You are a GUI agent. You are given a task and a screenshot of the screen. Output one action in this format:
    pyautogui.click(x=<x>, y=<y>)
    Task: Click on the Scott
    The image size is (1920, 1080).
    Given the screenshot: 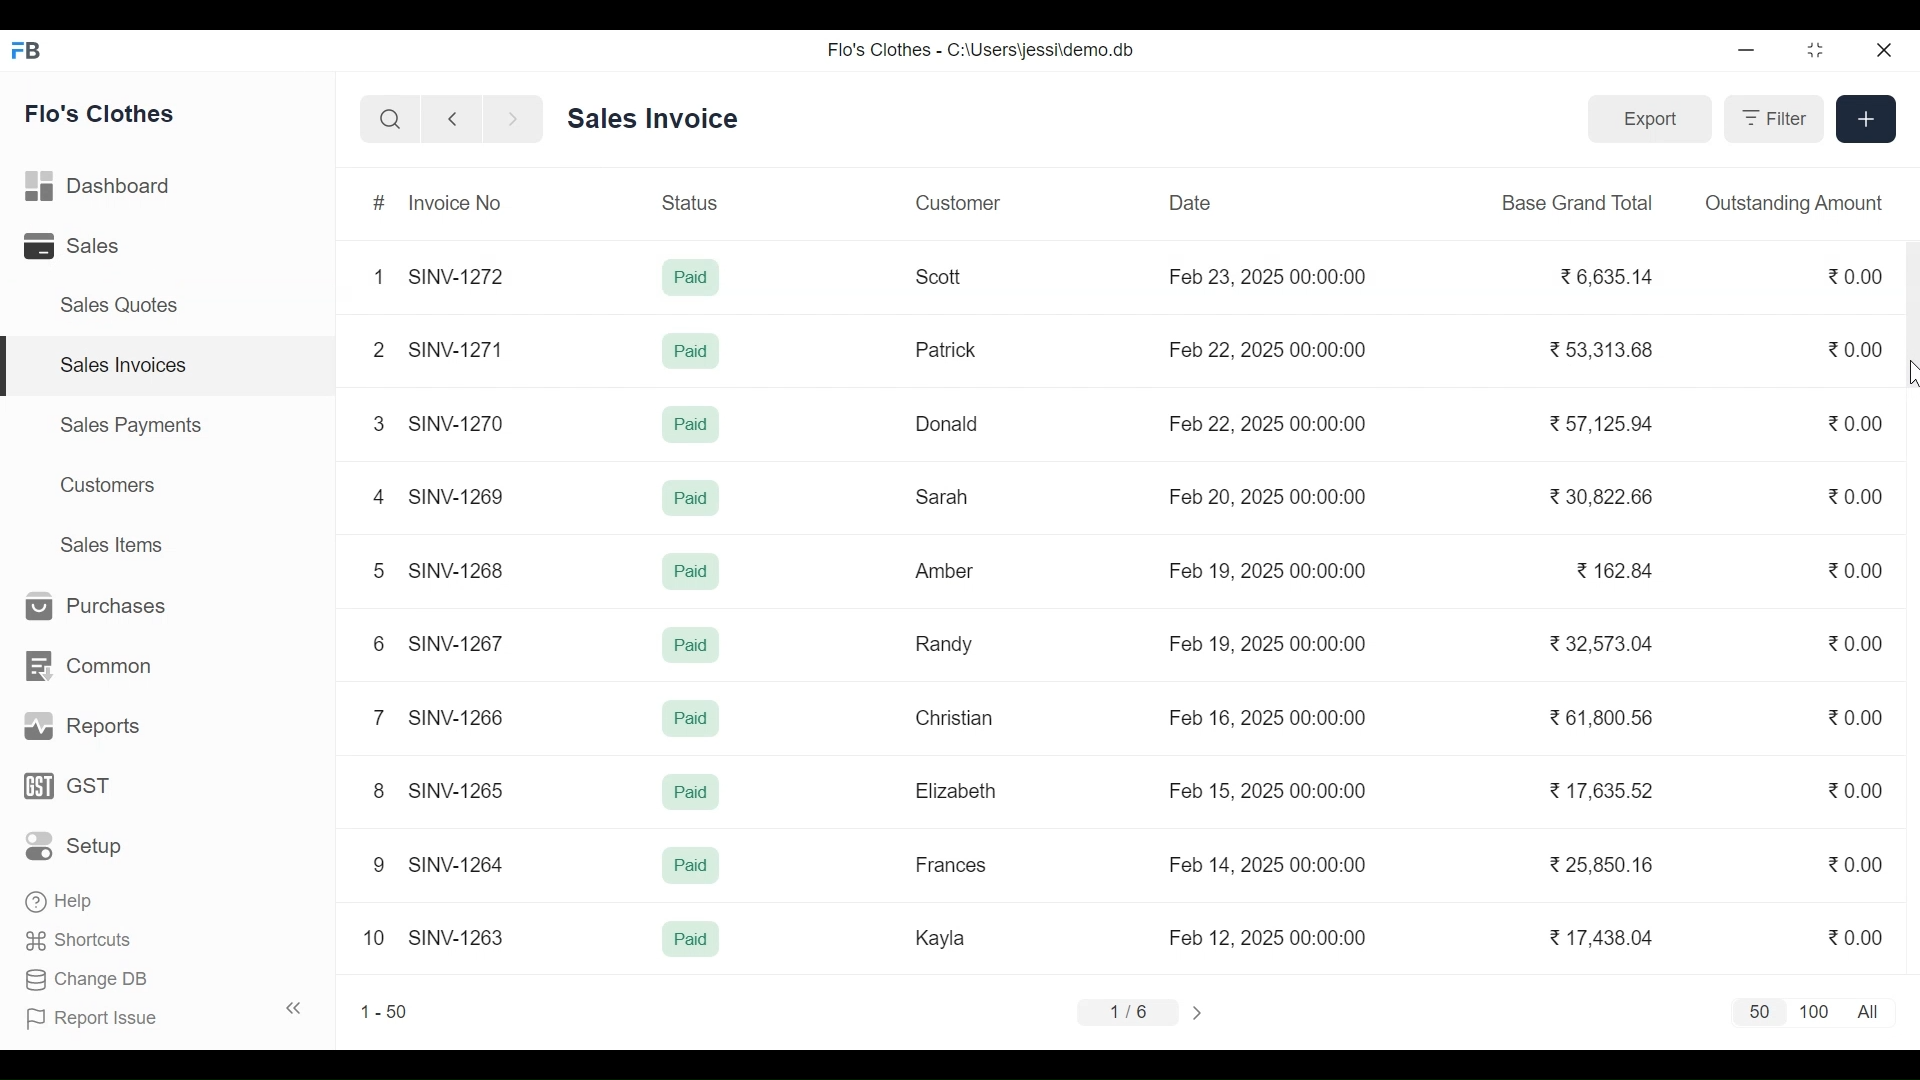 What is the action you would take?
    pyautogui.click(x=942, y=277)
    